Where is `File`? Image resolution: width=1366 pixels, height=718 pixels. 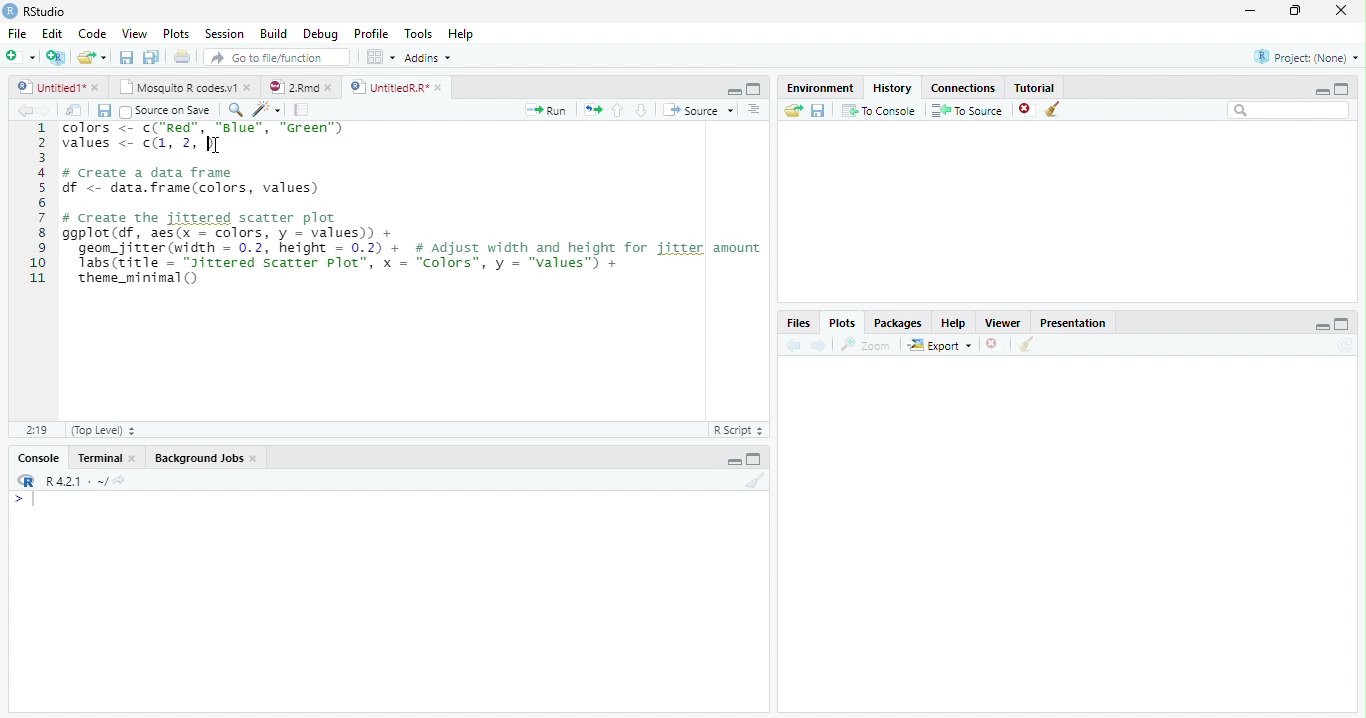
File is located at coordinates (18, 34).